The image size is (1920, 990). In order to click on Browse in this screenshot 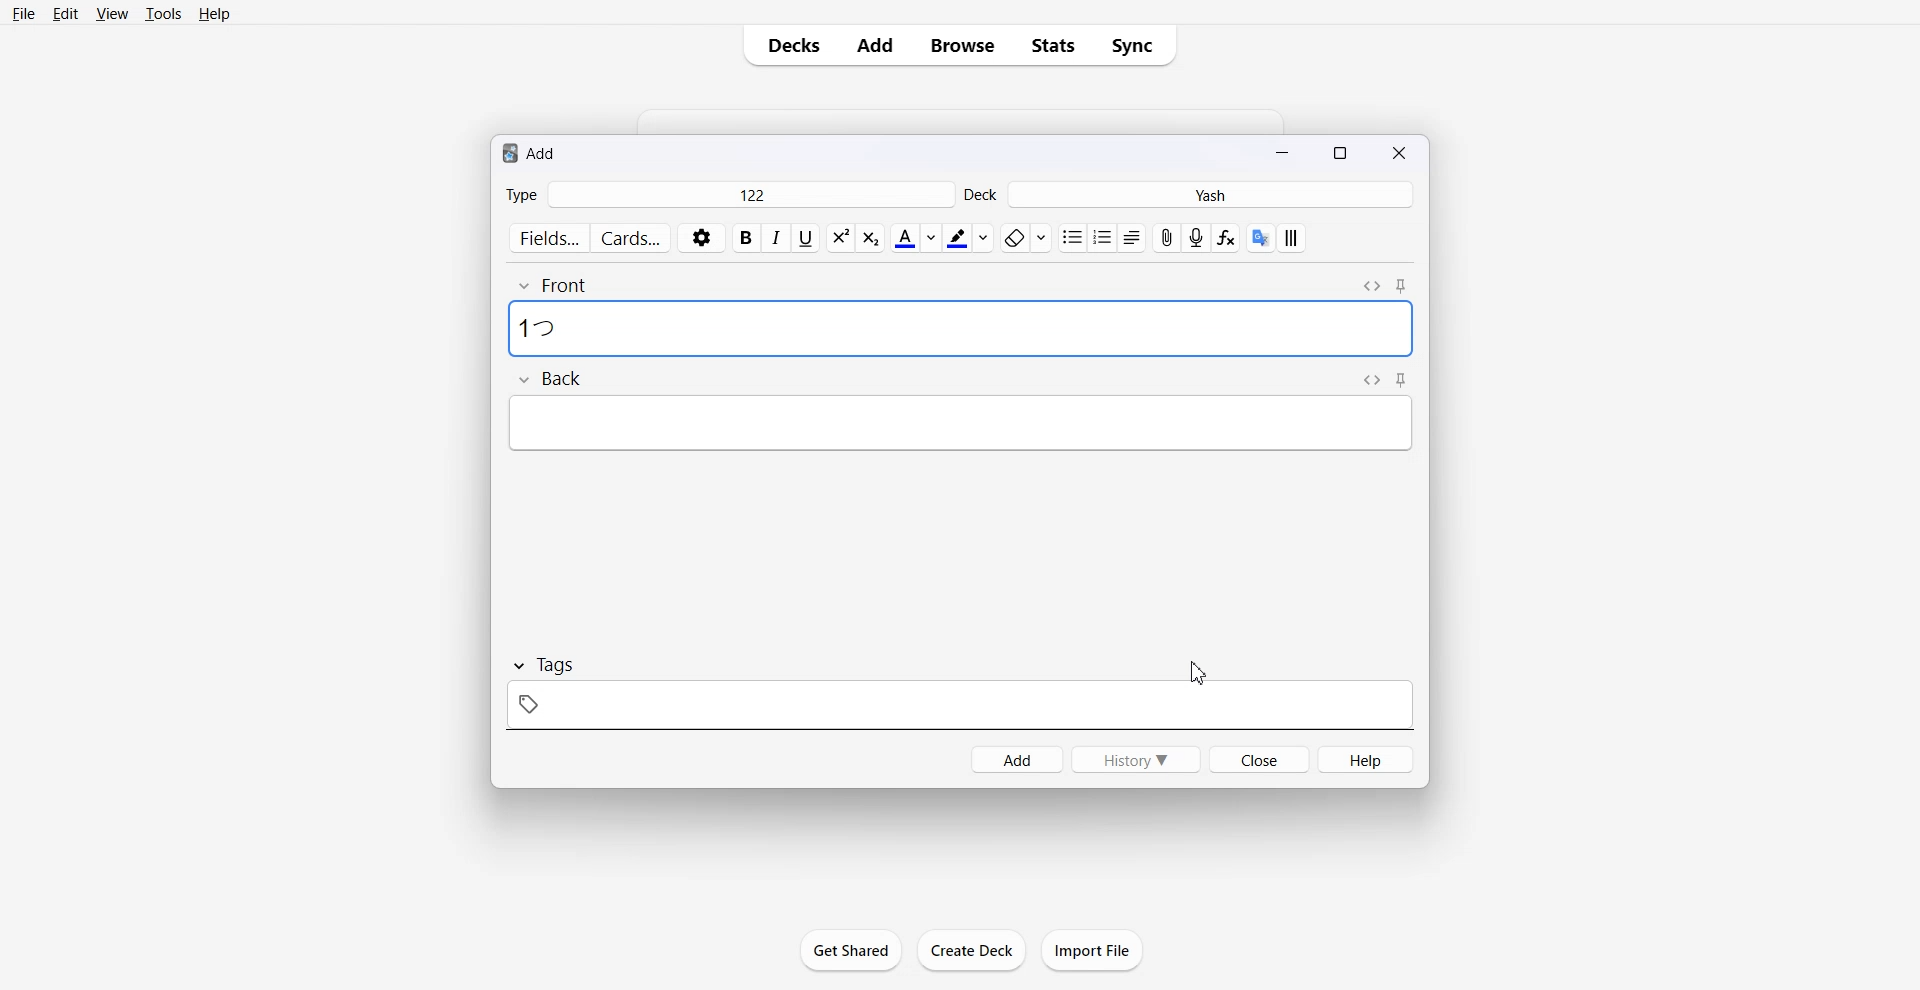, I will do `click(963, 45)`.